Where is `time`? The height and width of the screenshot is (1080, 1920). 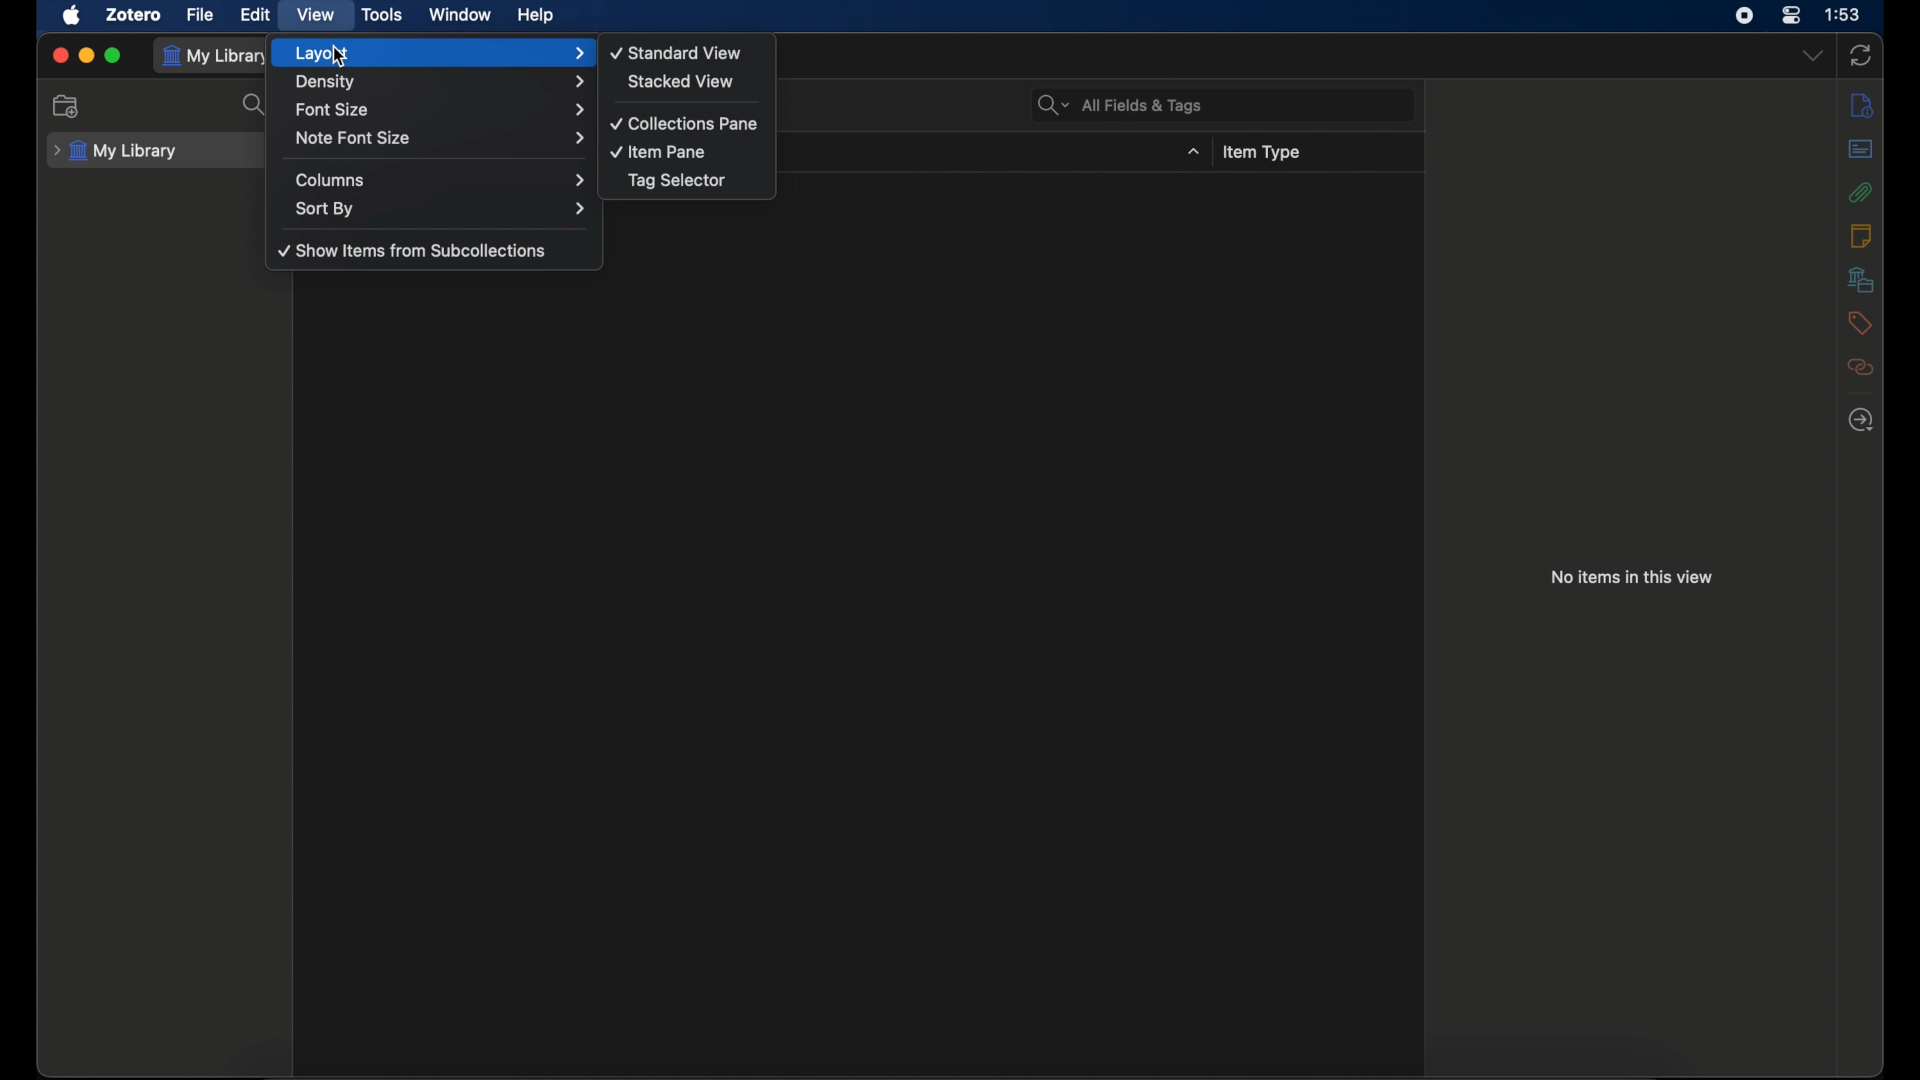
time is located at coordinates (1842, 13).